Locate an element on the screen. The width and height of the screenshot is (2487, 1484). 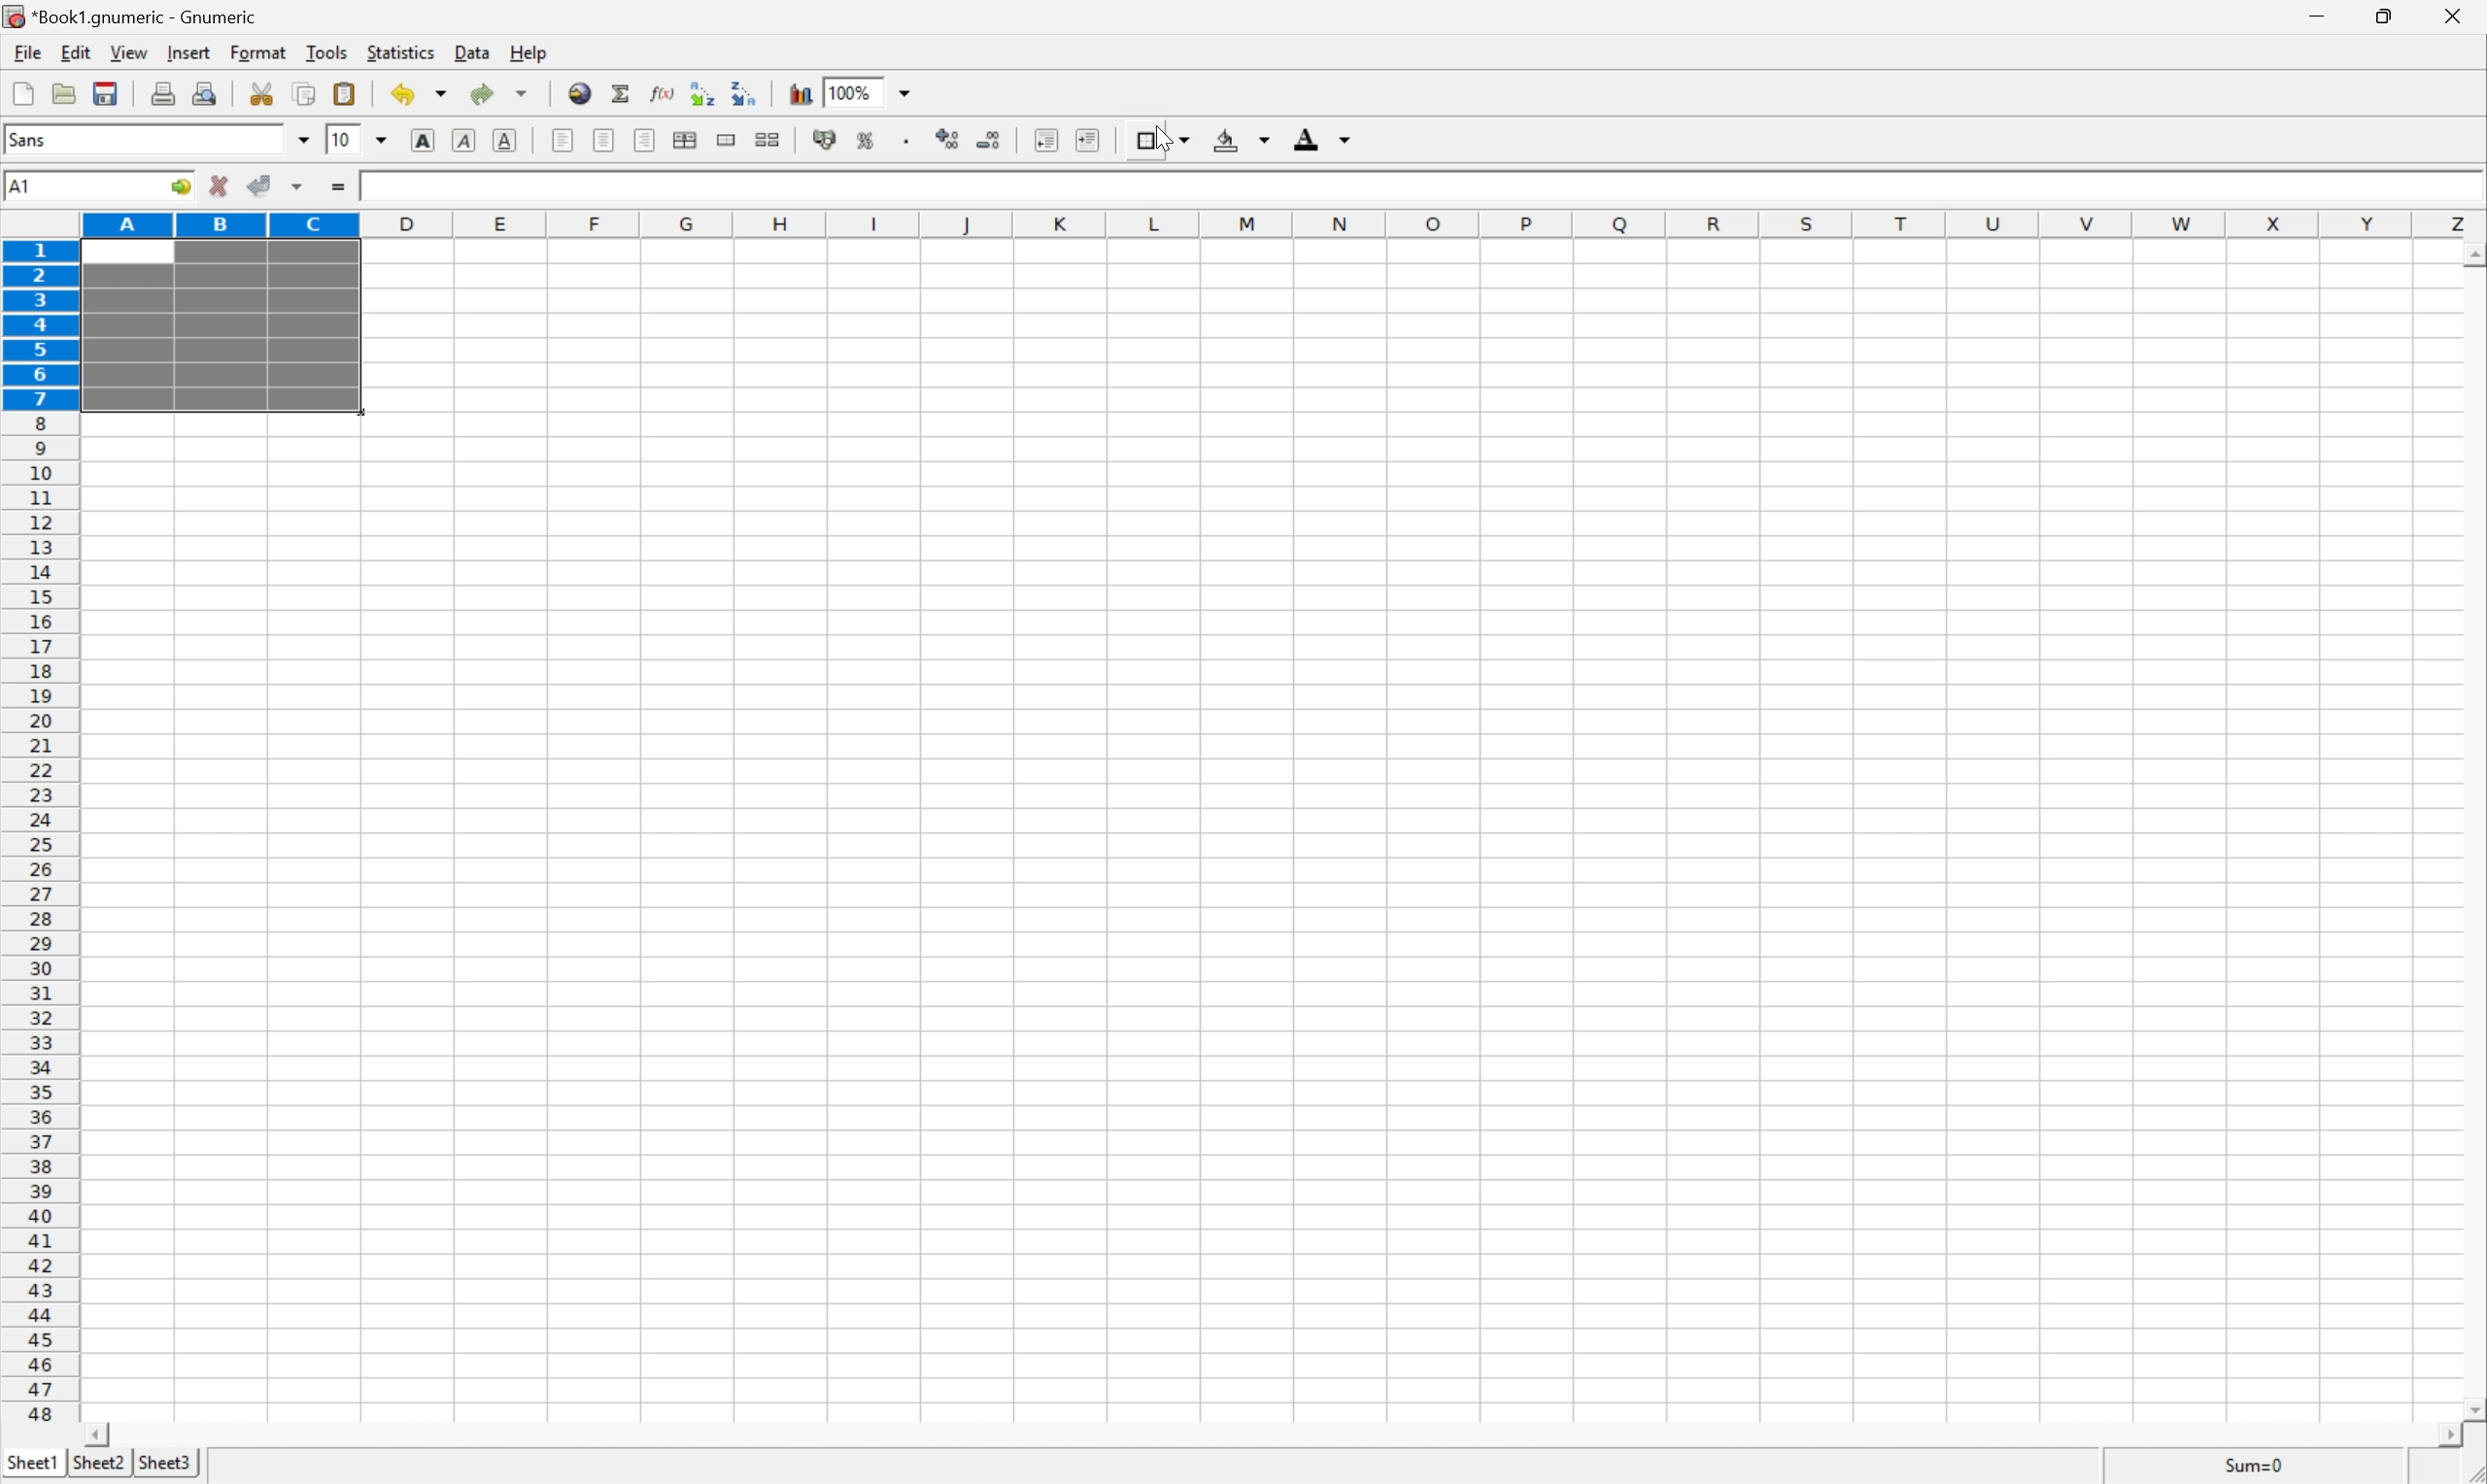
format selection as accounting is located at coordinates (826, 139).